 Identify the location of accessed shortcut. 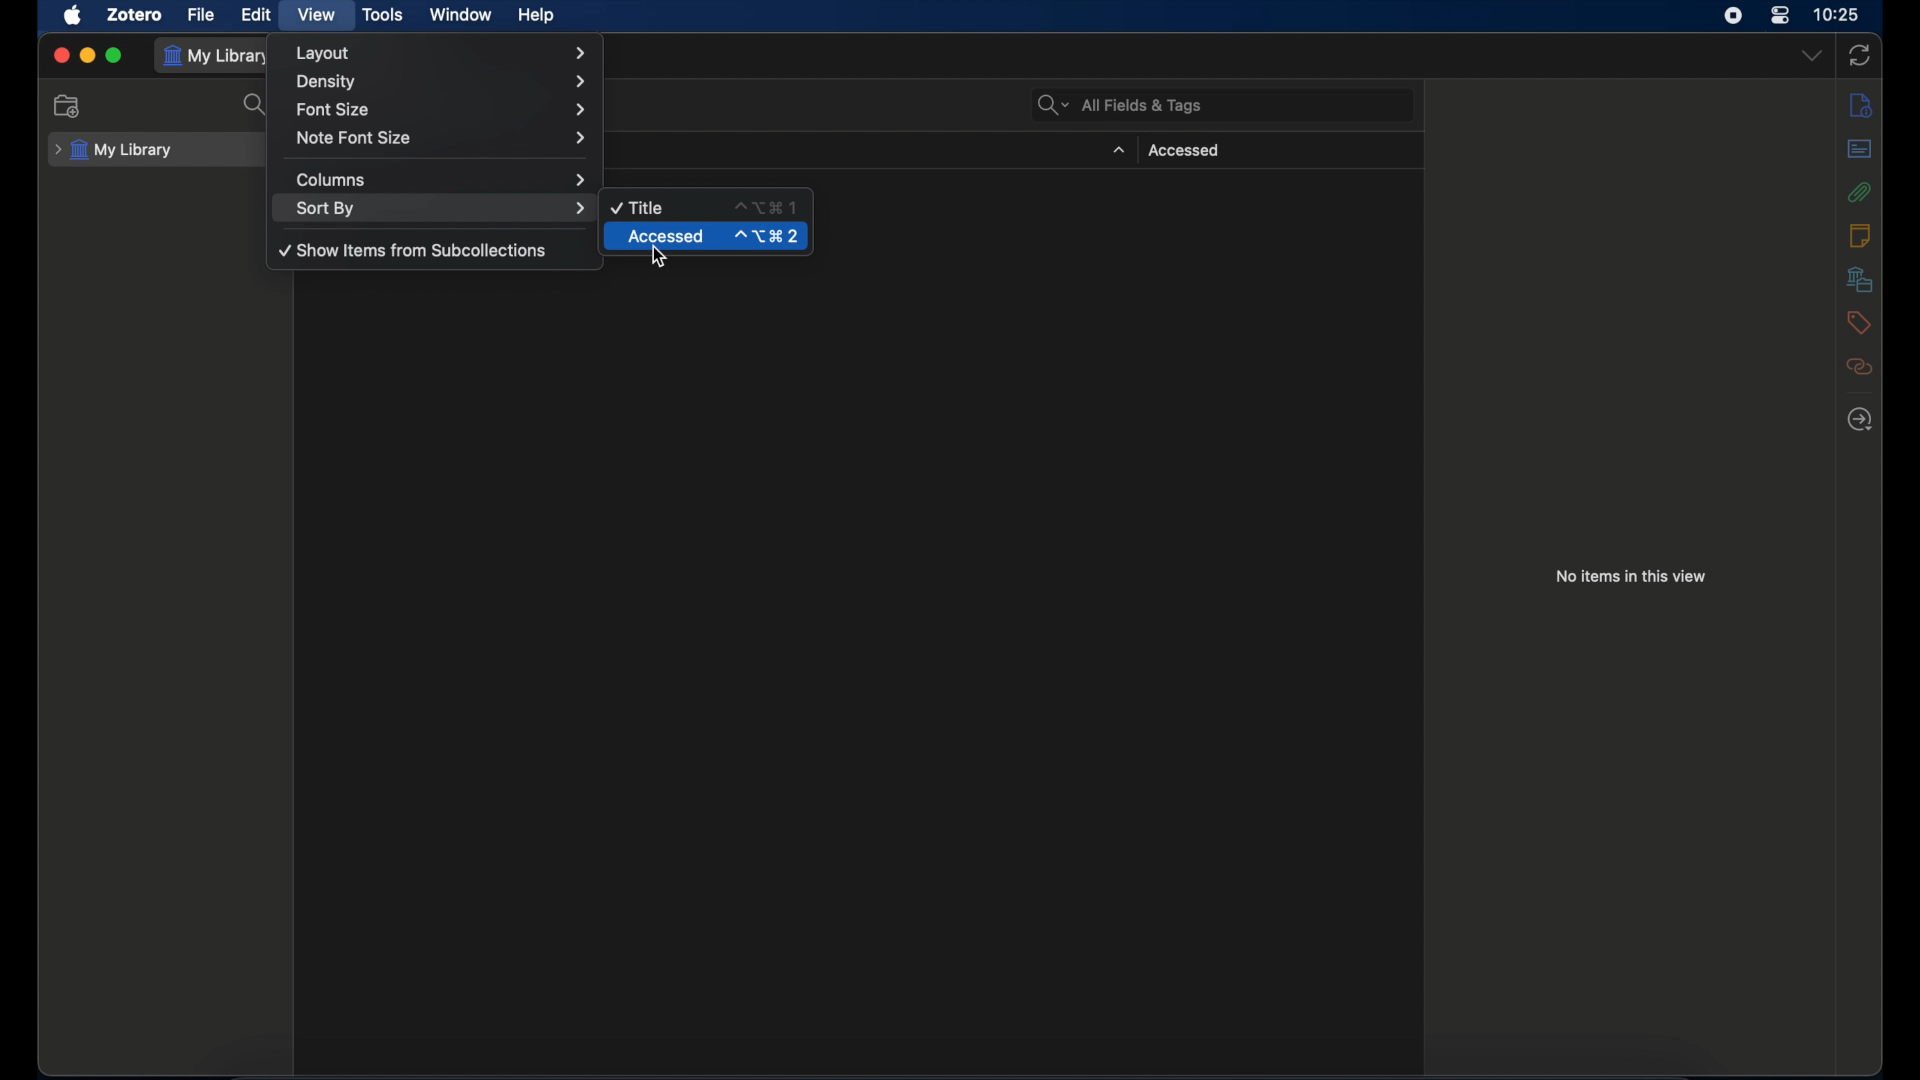
(768, 236).